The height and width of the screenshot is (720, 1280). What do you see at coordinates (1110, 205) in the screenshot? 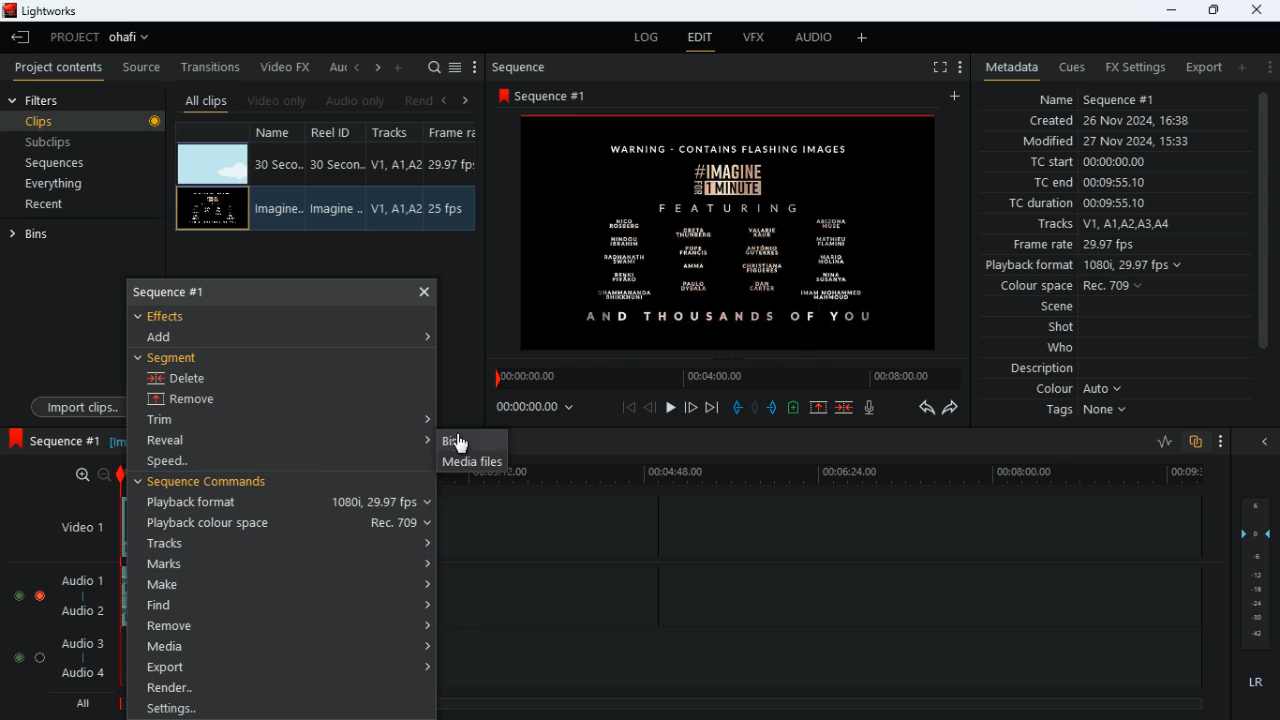
I see `tc duration` at bounding box center [1110, 205].